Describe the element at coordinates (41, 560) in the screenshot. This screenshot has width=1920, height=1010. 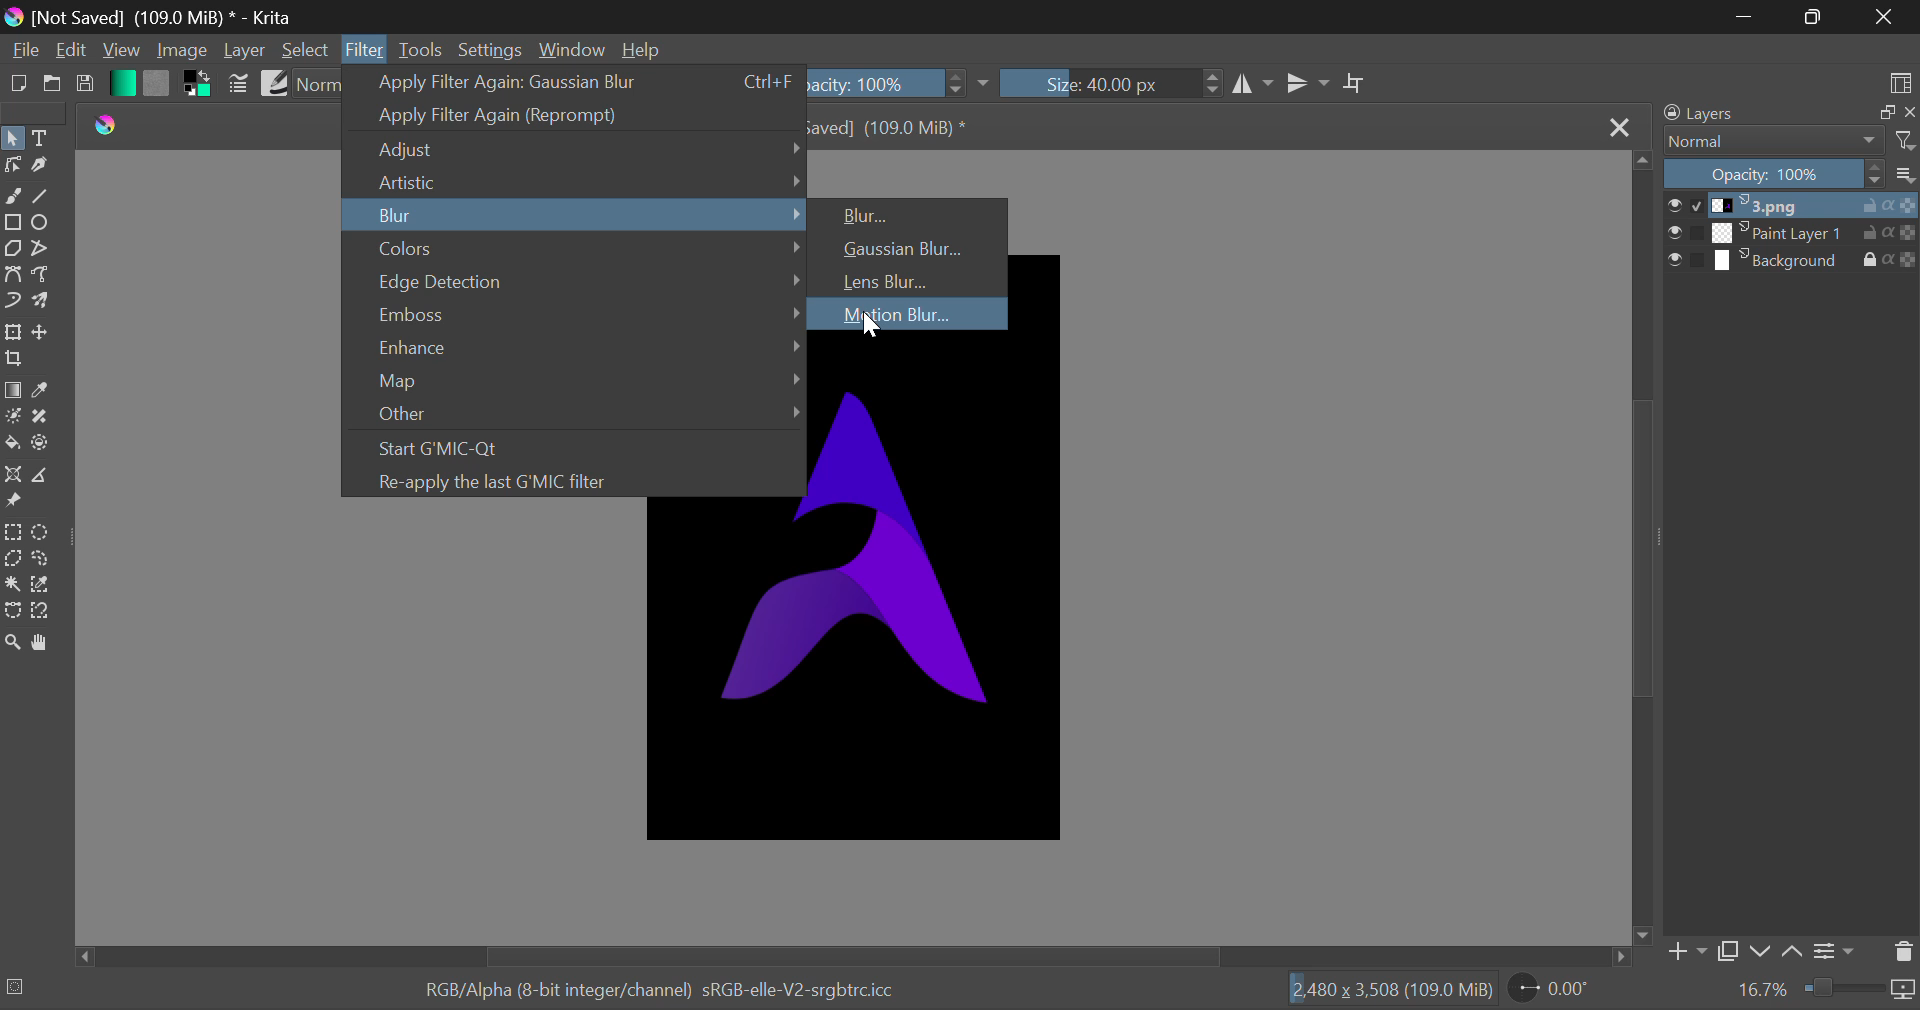
I see `Freehand Selection Tool` at that location.